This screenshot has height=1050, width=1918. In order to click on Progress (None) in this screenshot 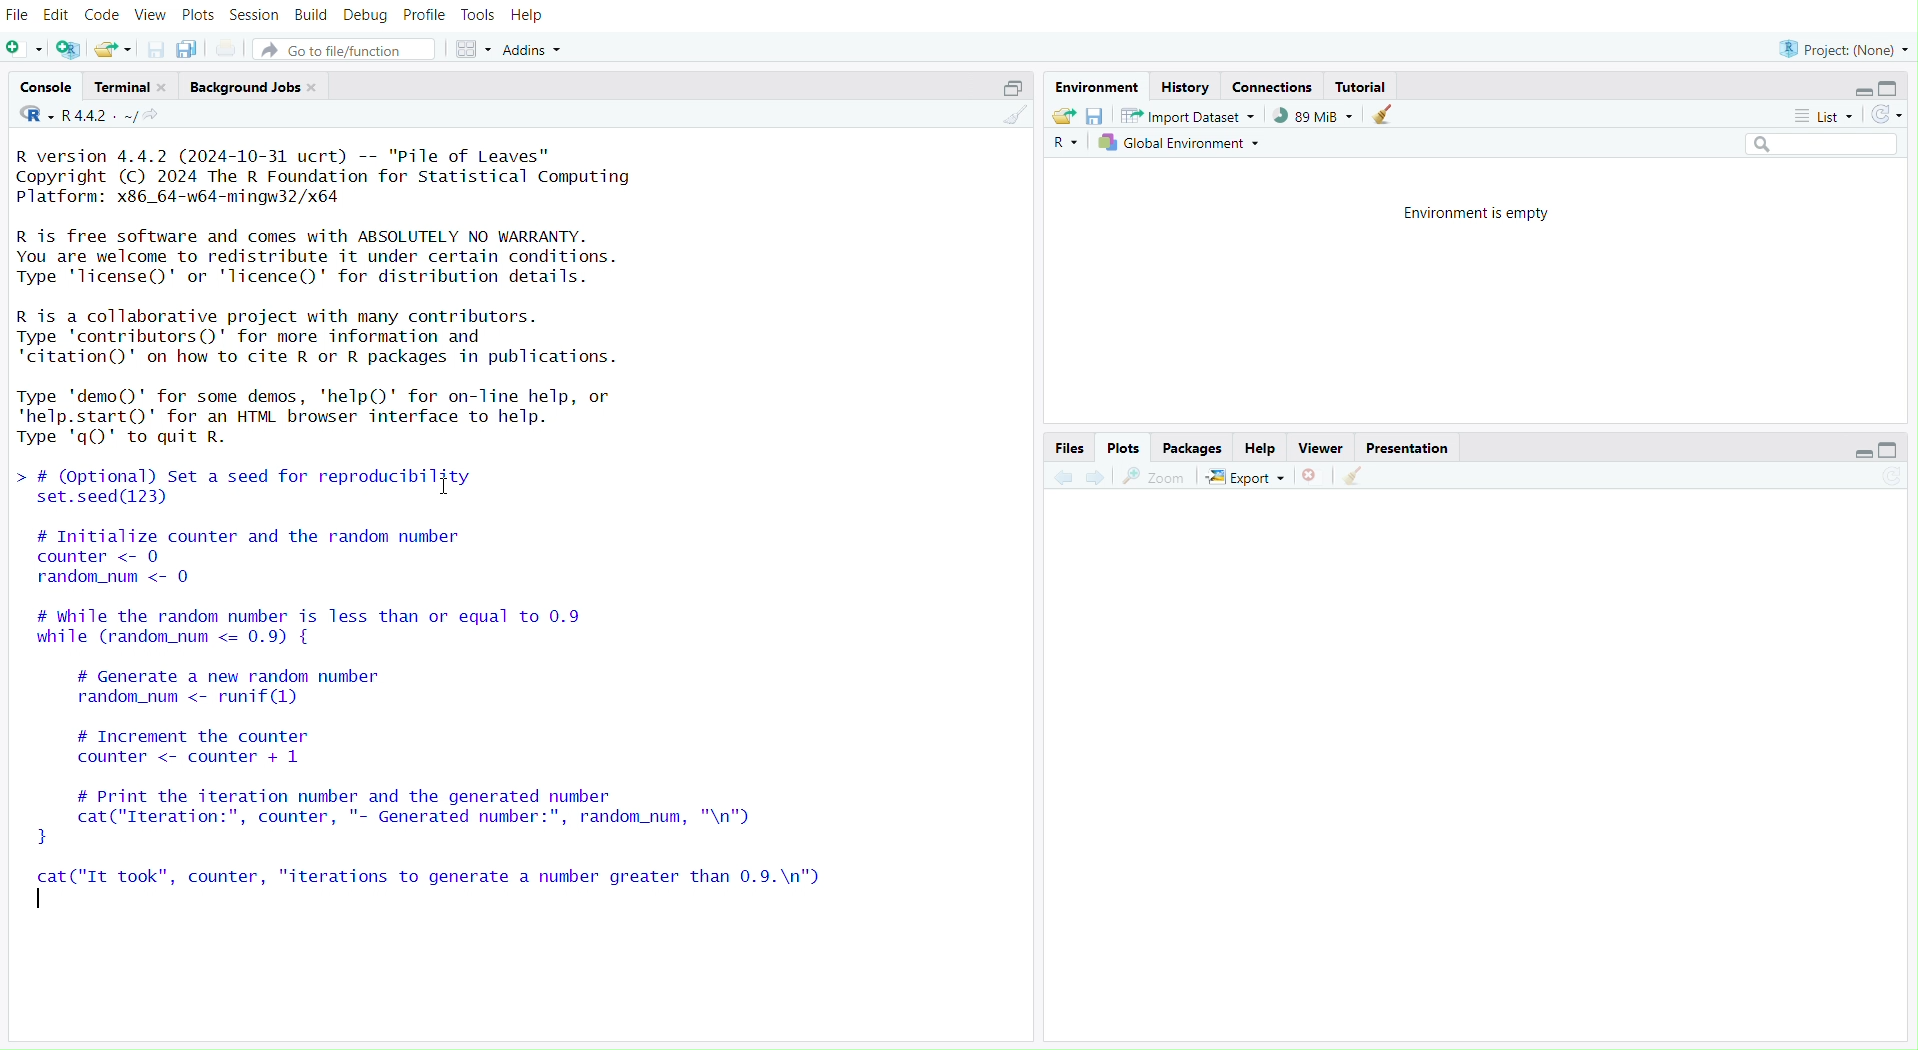, I will do `click(1845, 46)`.